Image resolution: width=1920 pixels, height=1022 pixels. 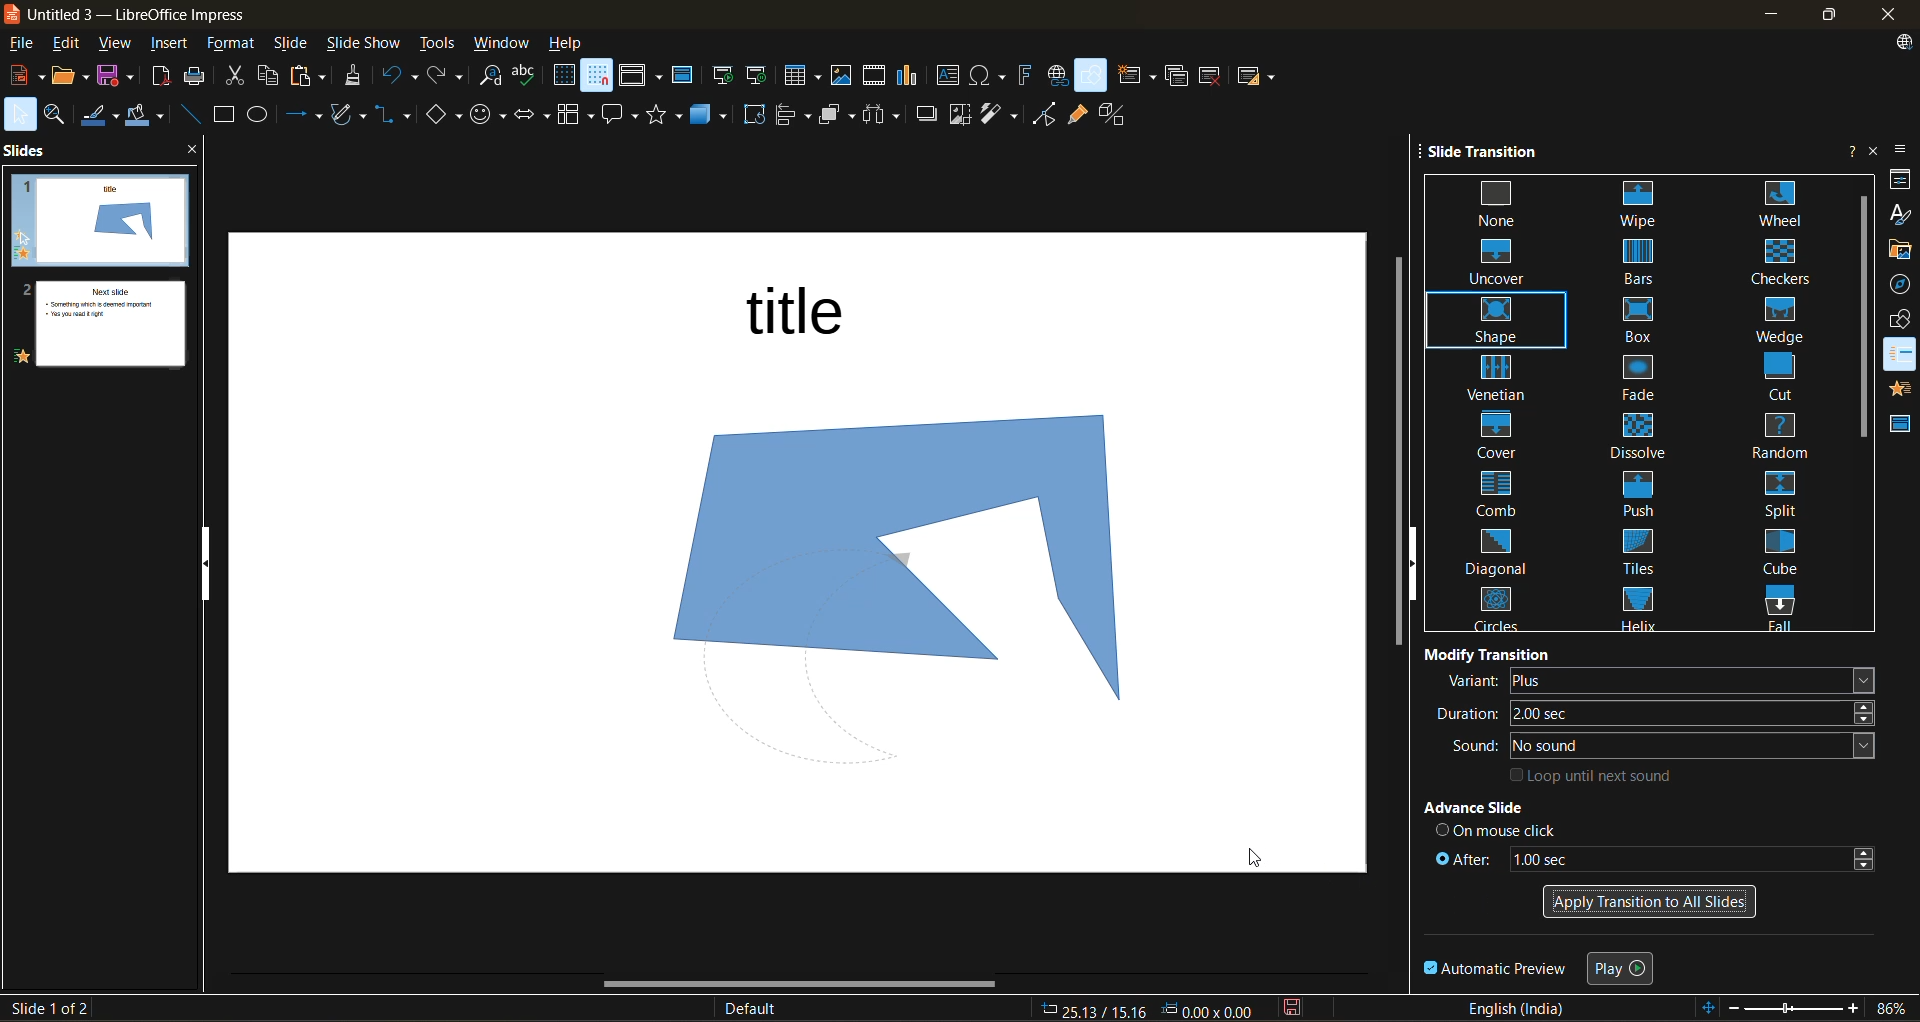 I want to click on image, so click(x=878, y=558).